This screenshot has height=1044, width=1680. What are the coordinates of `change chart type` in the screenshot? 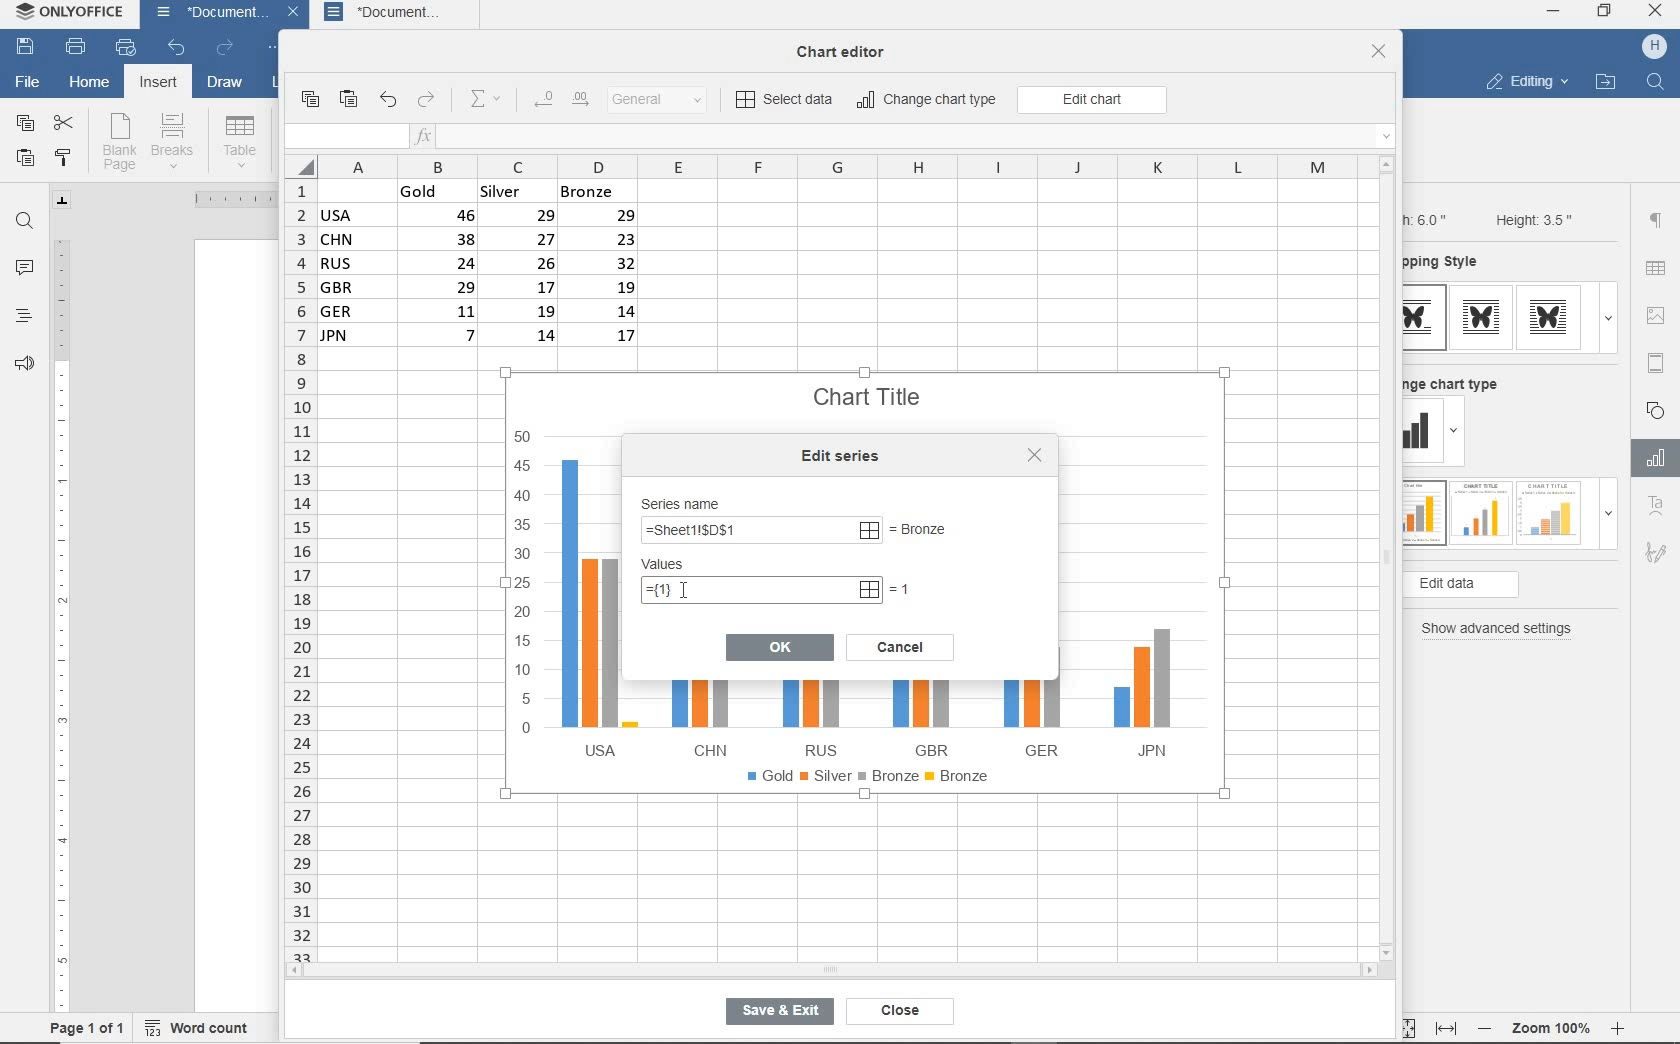 It's located at (928, 101).